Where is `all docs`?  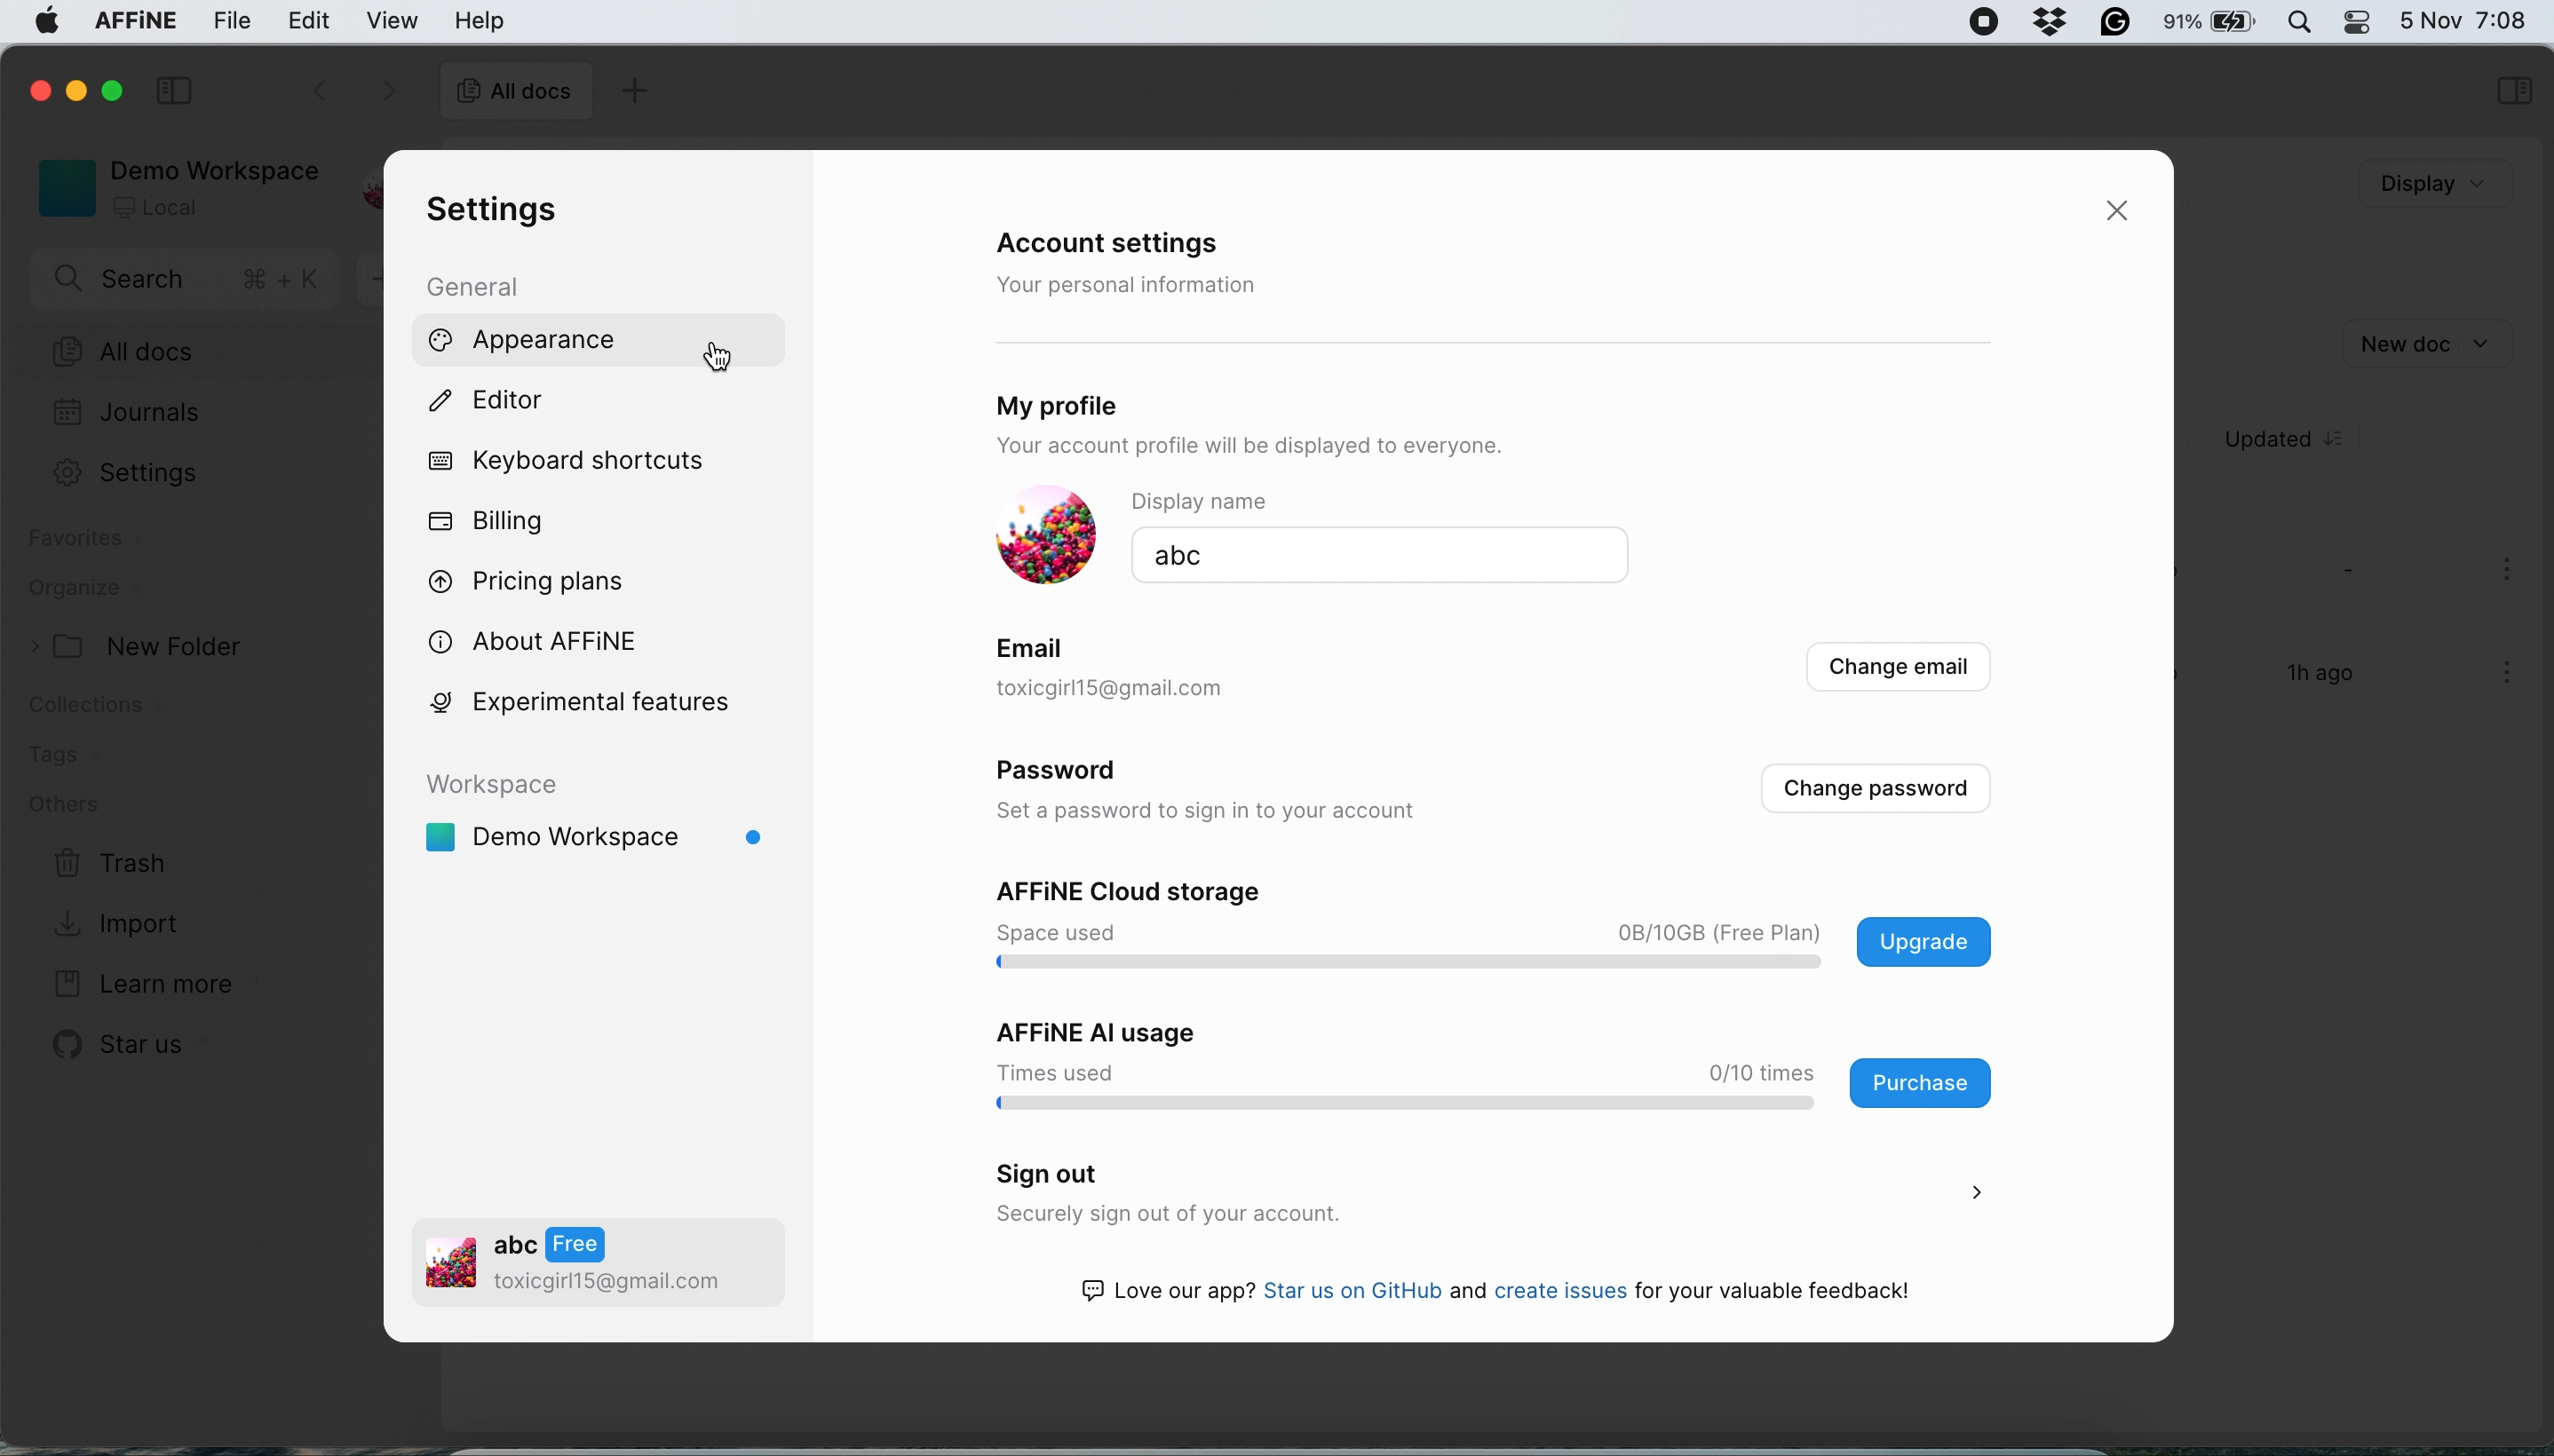
all docs is located at coordinates (186, 350).